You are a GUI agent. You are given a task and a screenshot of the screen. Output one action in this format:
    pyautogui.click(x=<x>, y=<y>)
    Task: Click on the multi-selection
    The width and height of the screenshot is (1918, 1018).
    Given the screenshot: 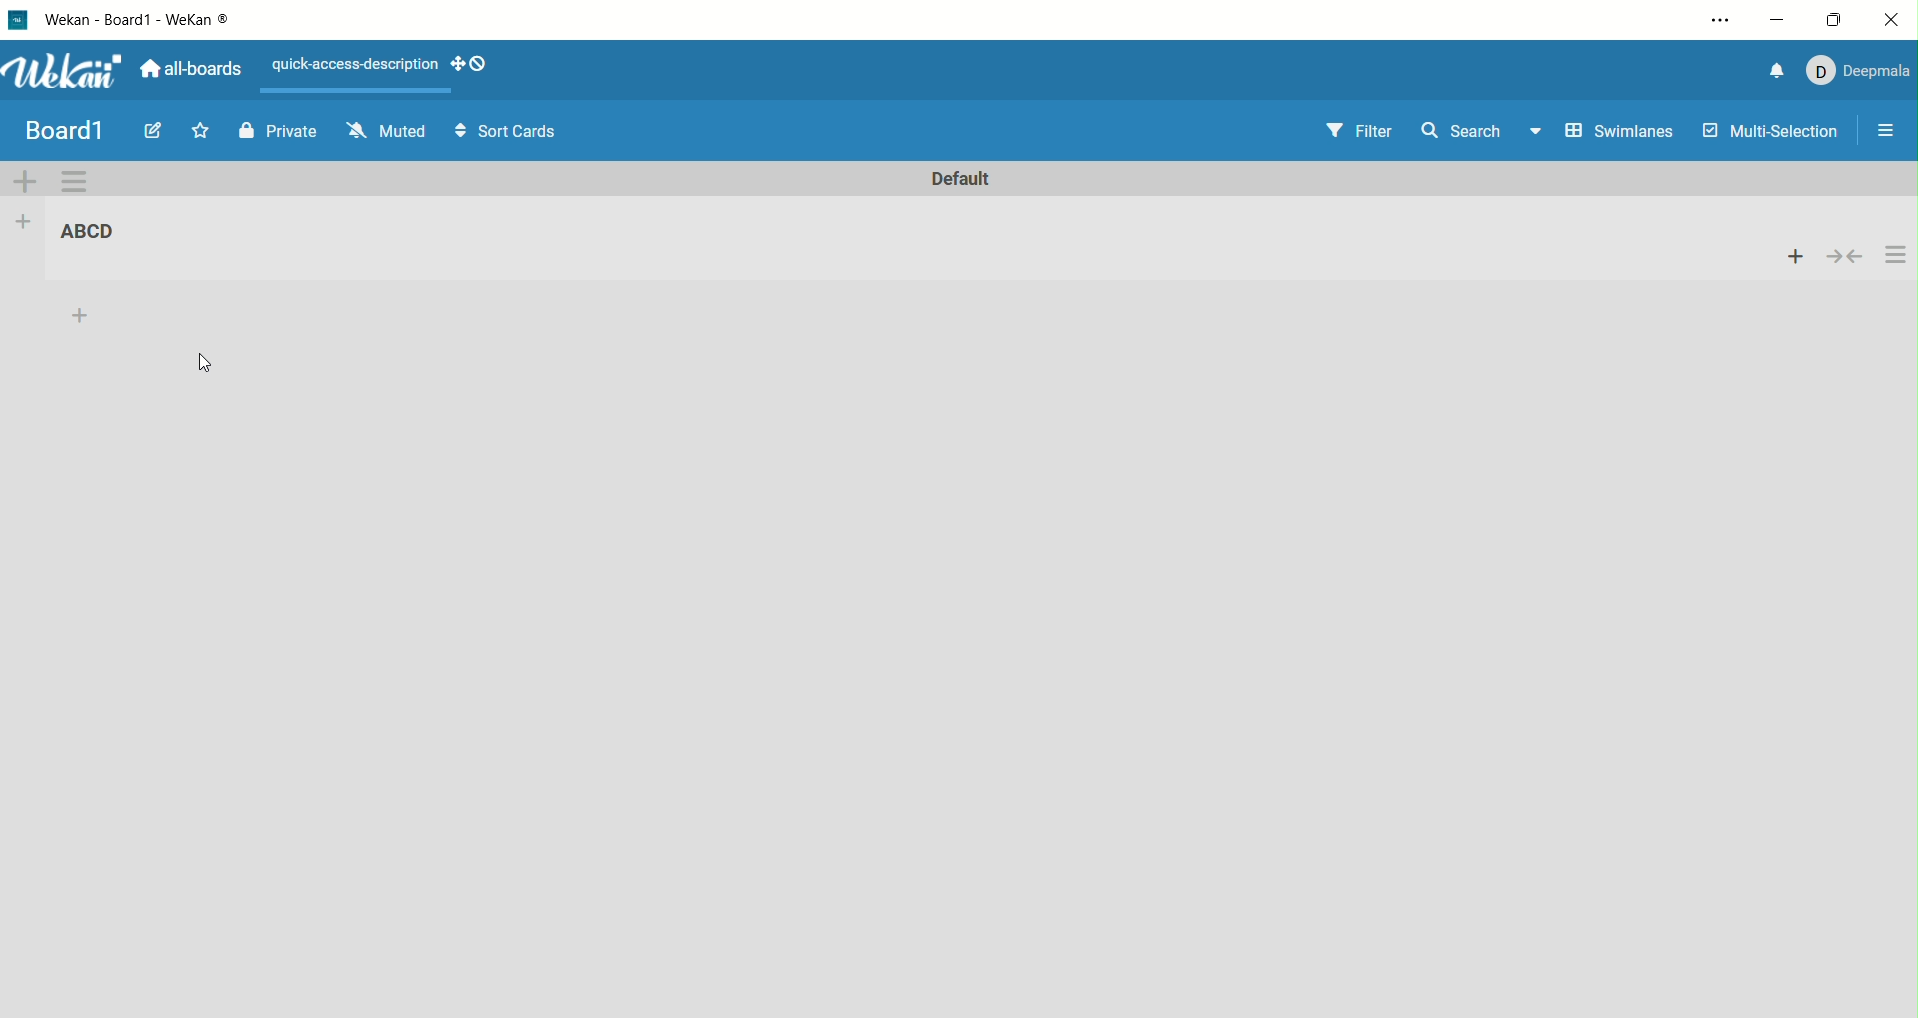 What is the action you would take?
    pyautogui.click(x=1774, y=132)
    